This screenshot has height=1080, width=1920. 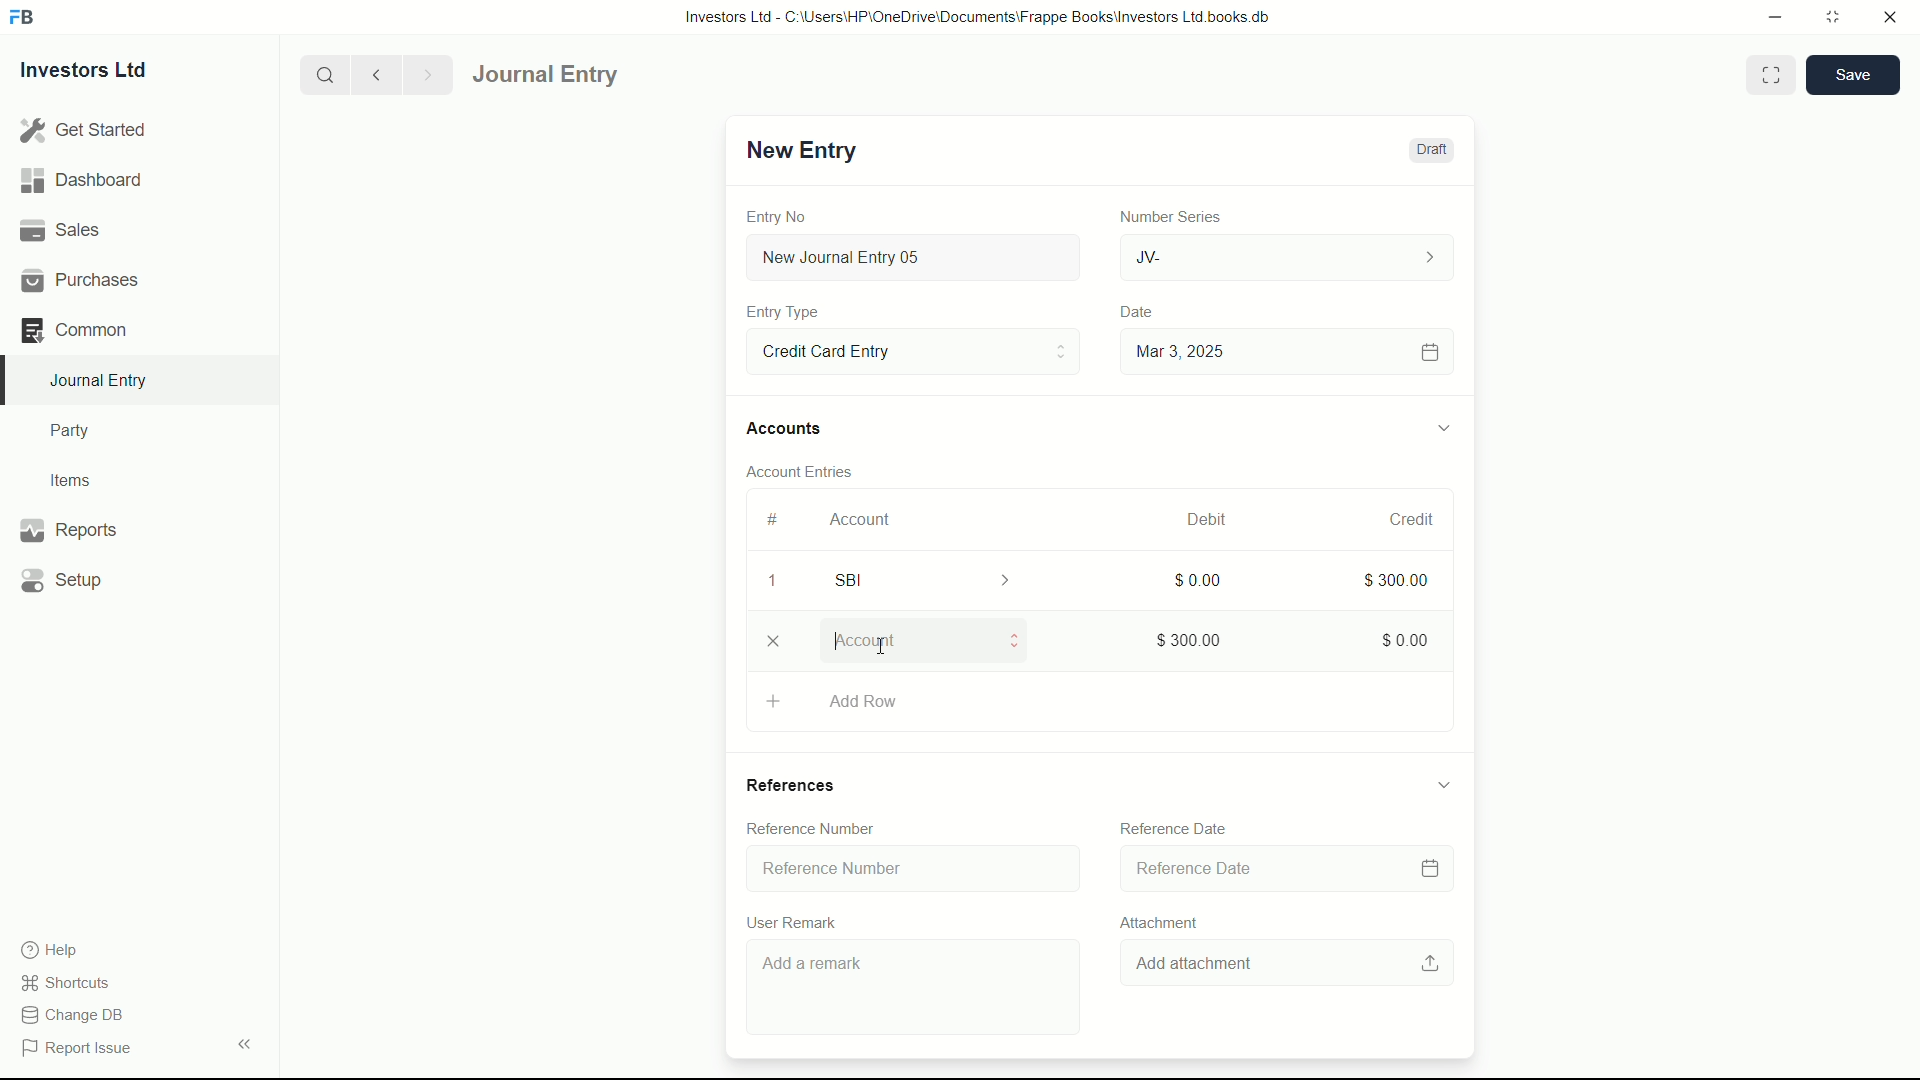 I want to click on Add attachment, so click(x=1289, y=964).